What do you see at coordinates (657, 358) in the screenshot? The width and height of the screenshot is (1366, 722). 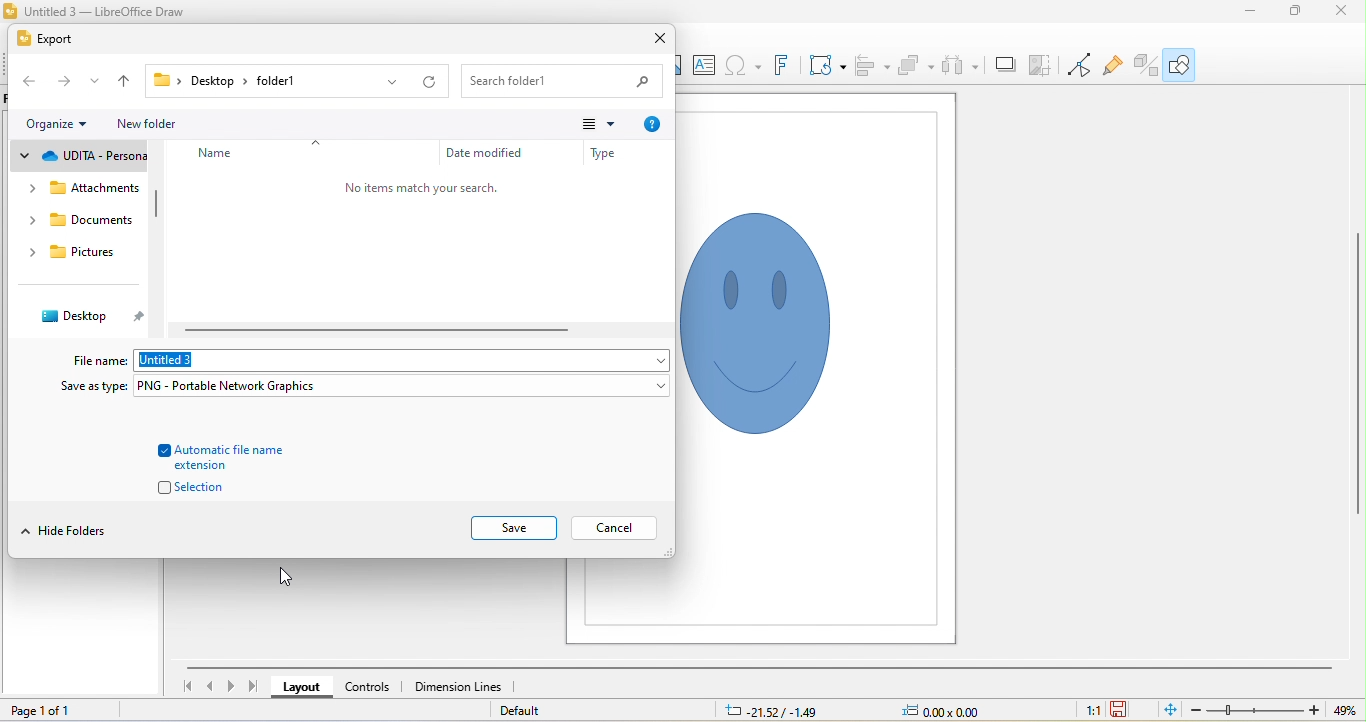 I see `drop down` at bounding box center [657, 358].